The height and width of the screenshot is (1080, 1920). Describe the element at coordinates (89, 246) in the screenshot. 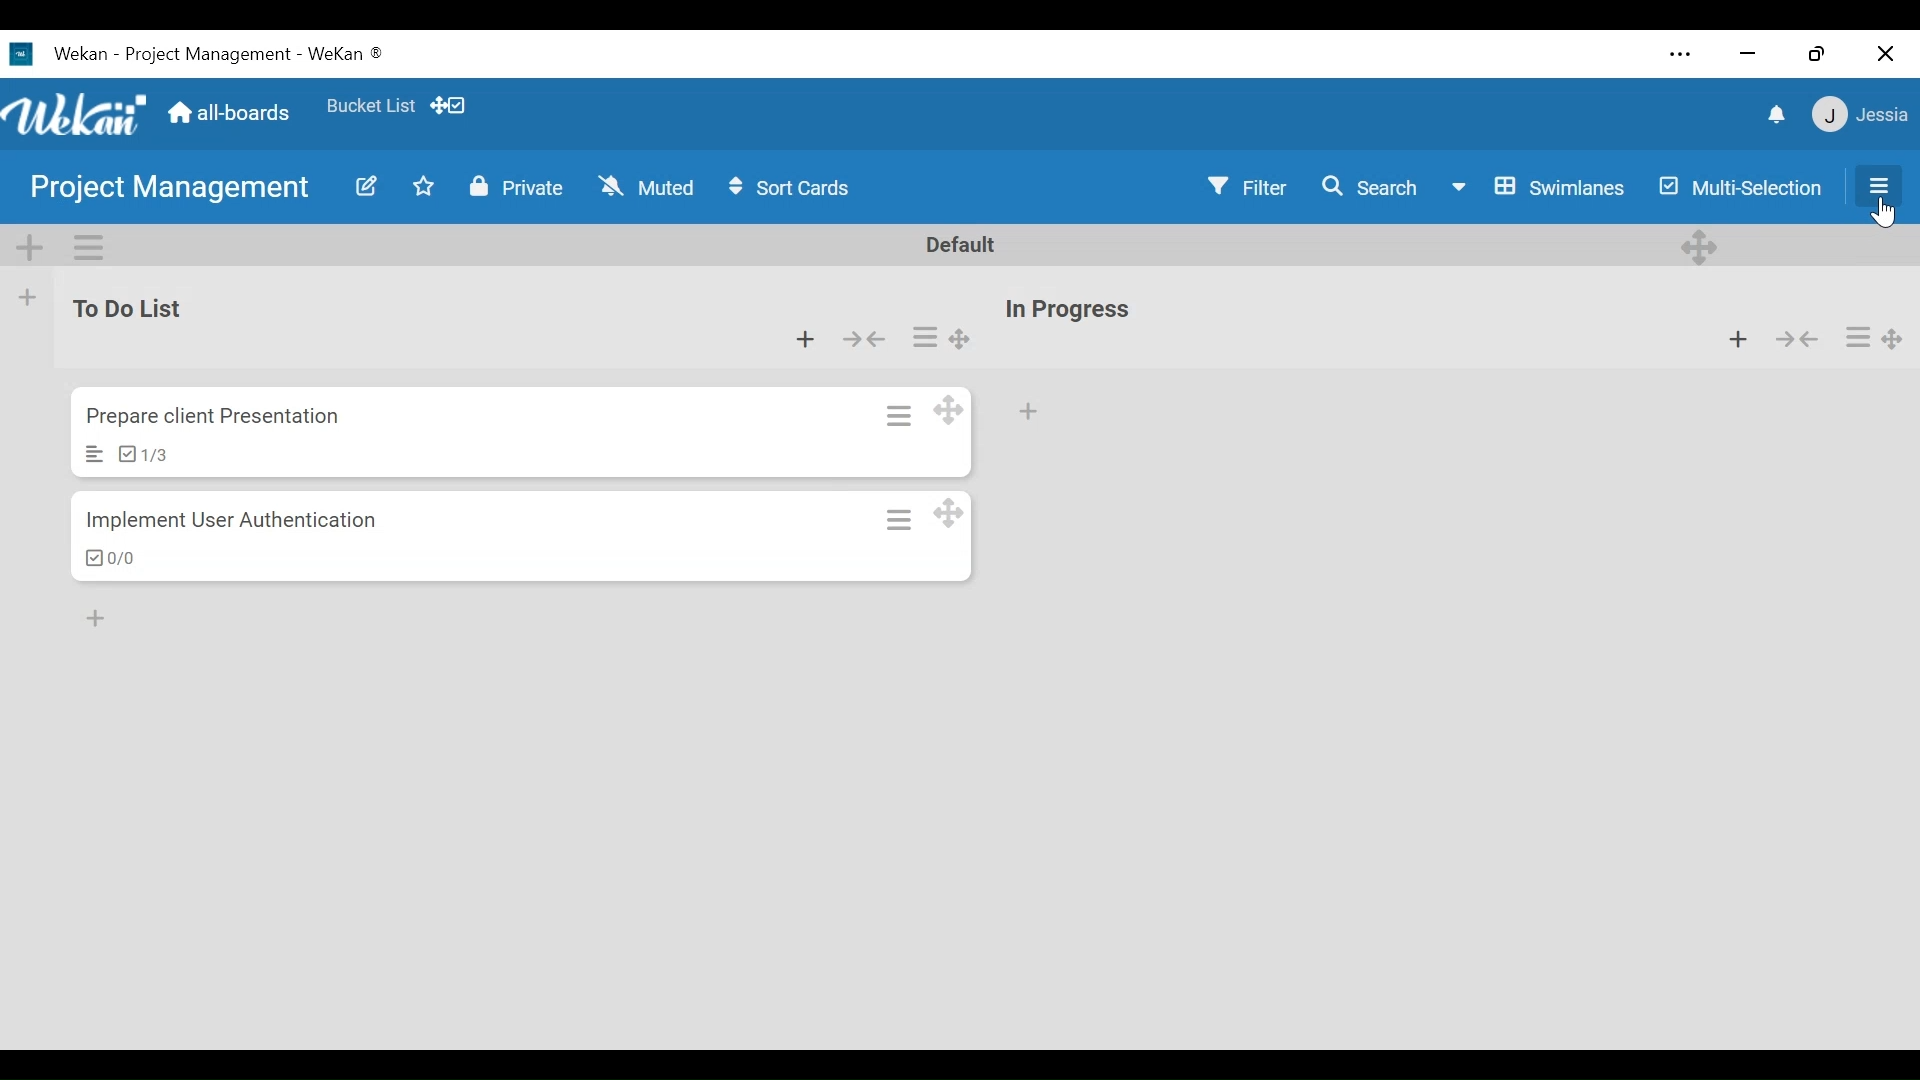

I see `Swimlane actions` at that location.